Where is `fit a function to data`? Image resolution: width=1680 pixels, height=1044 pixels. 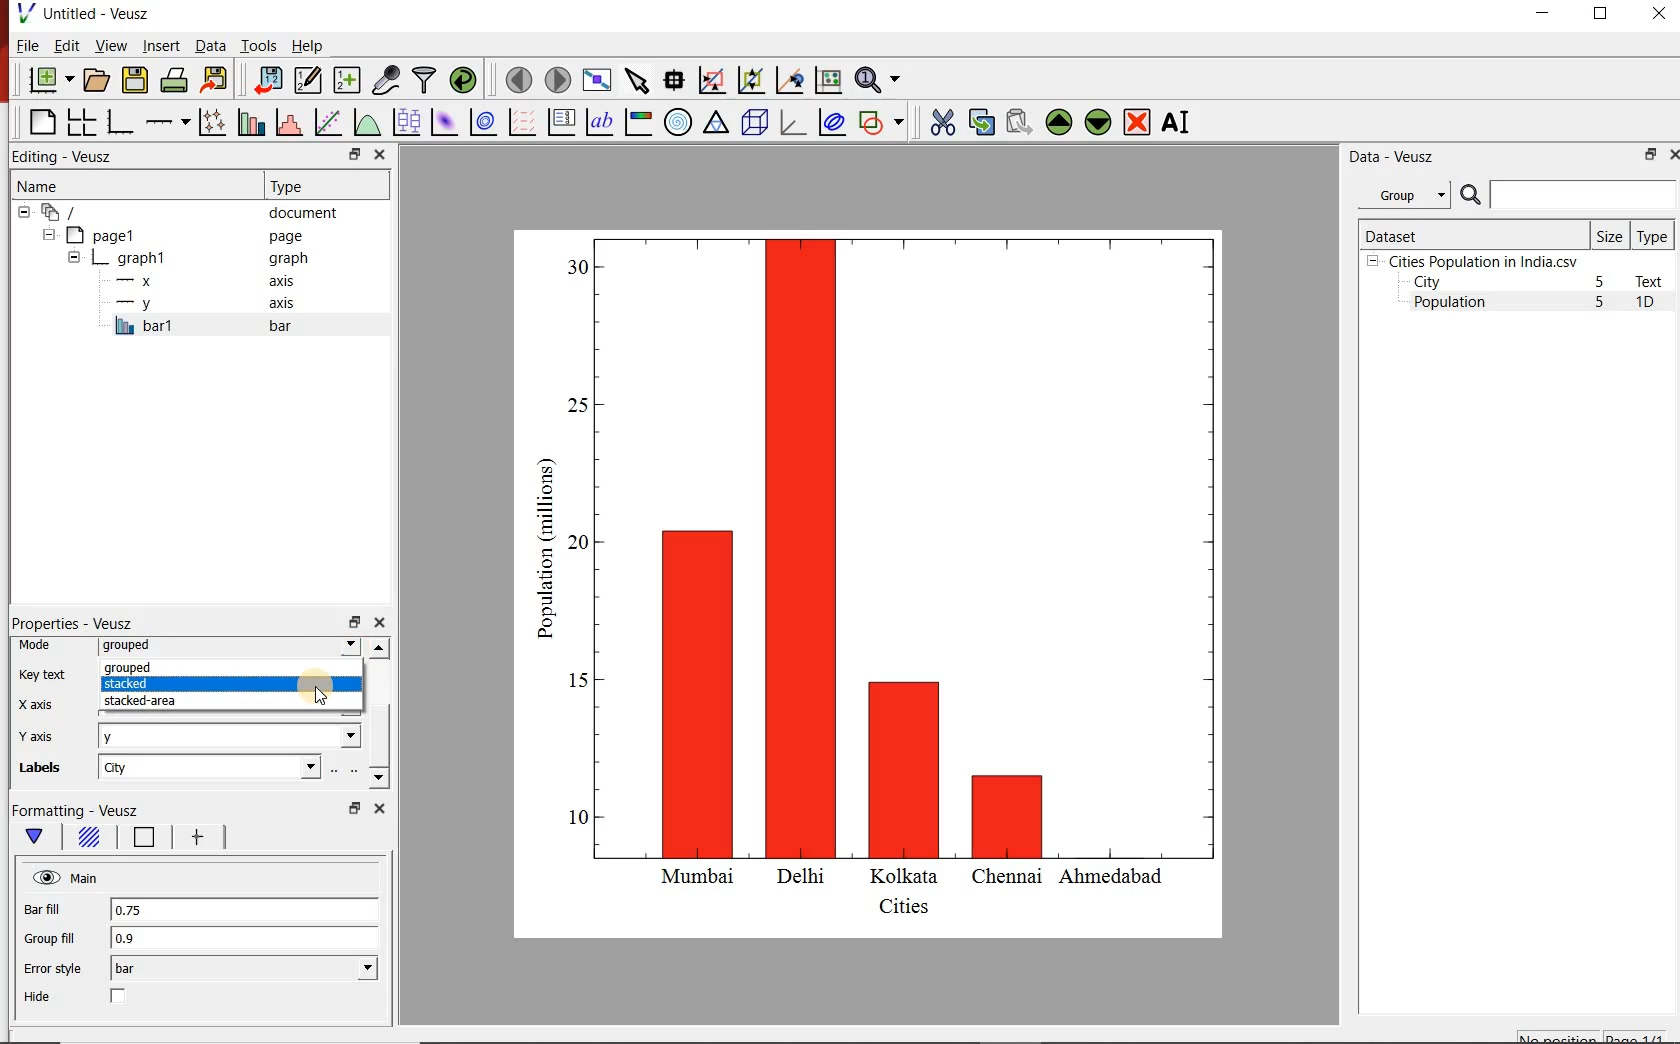
fit a function to data is located at coordinates (327, 121).